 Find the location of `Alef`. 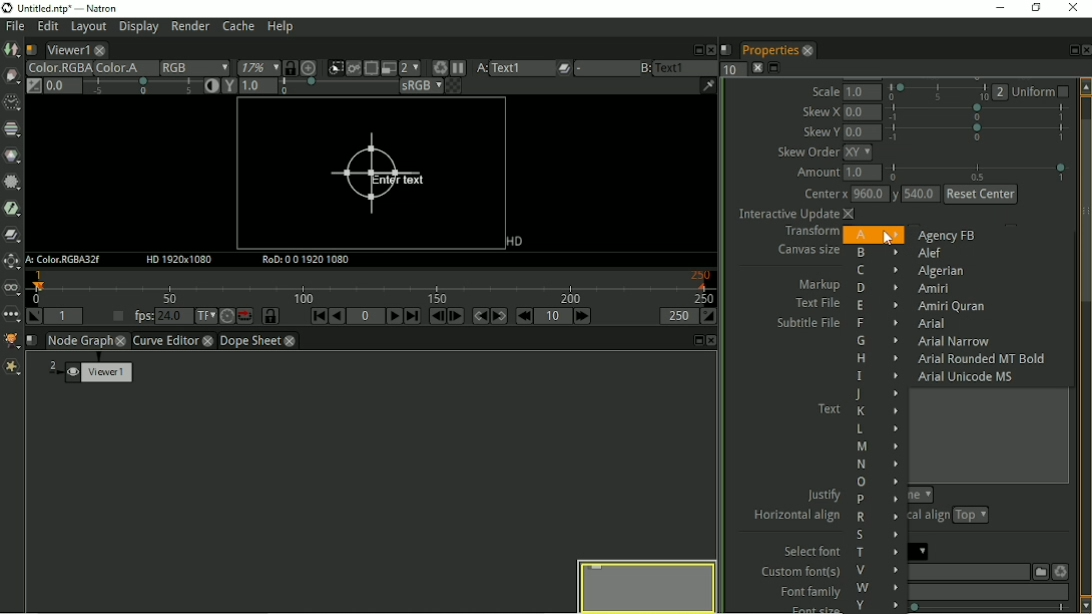

Alef is located at coordinates (929, 255).